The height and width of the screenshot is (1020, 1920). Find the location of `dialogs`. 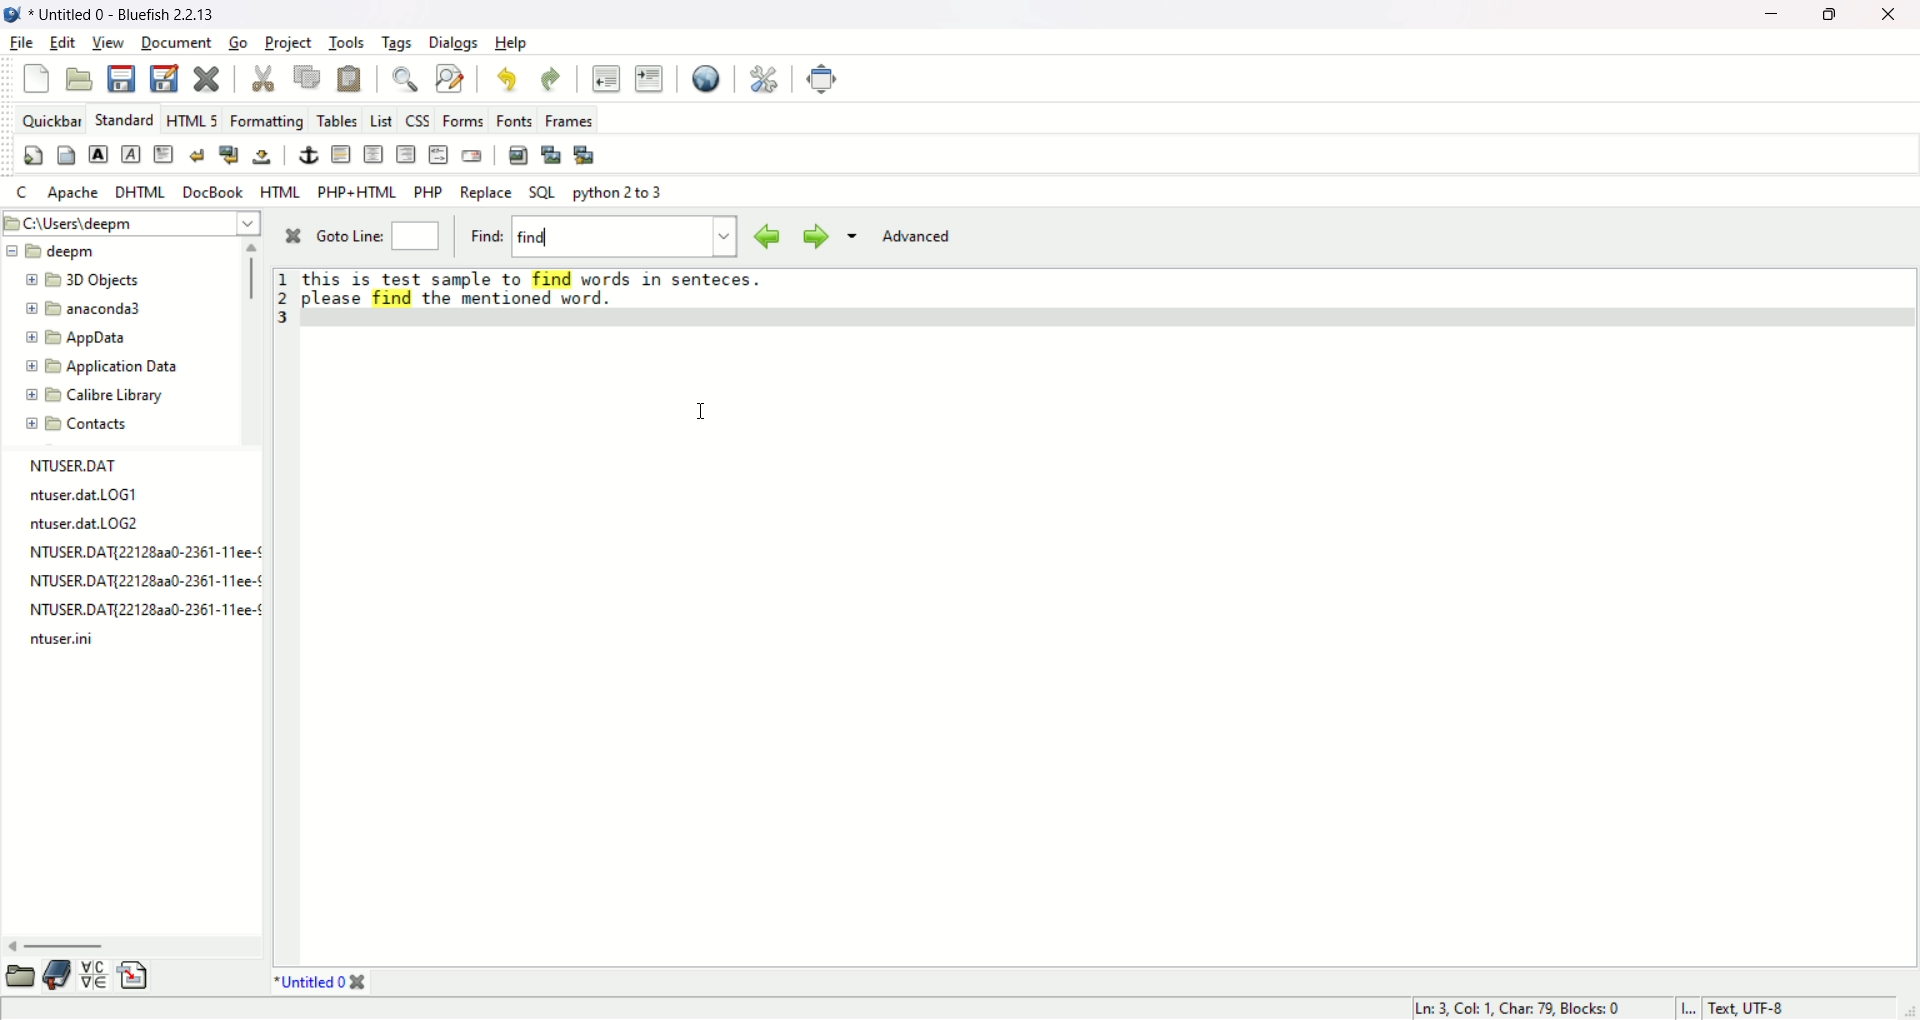

dialogs is located at coordinates (454, 43).